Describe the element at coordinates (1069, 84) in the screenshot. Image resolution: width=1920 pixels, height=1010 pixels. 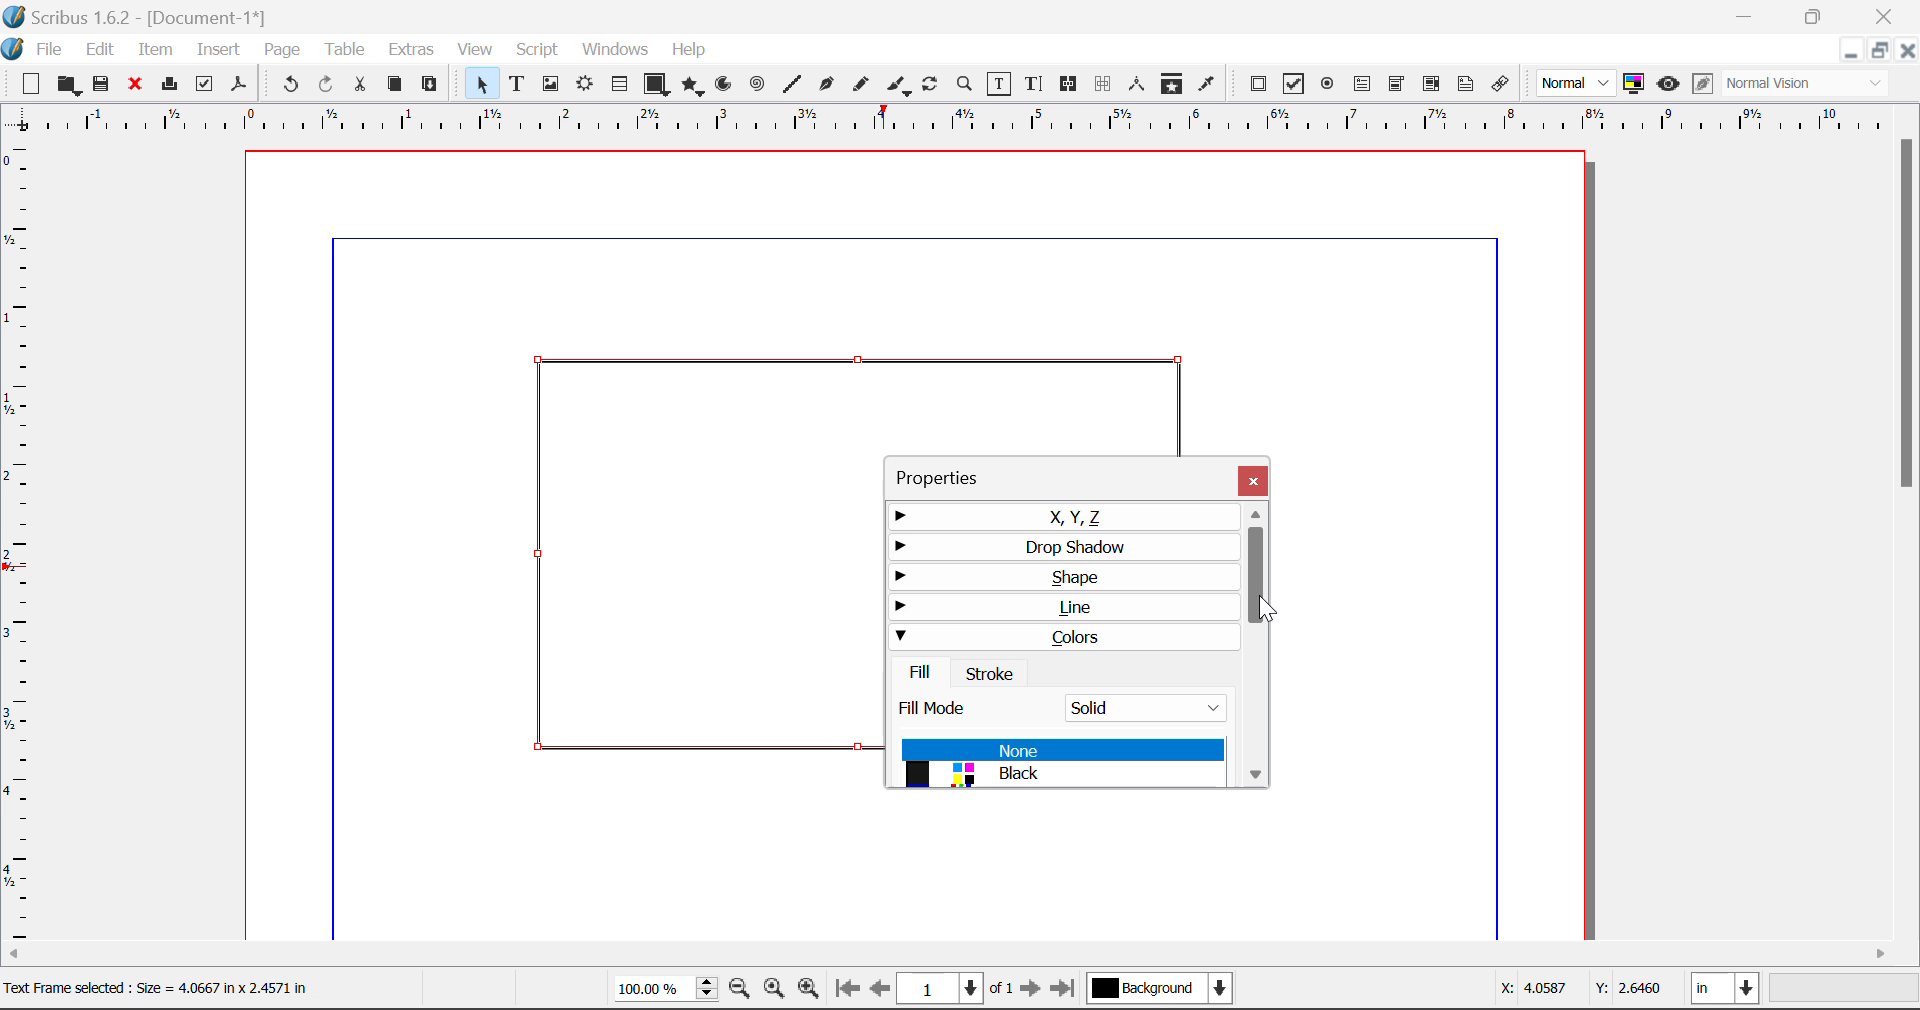
I see `Link Frames` at that location.